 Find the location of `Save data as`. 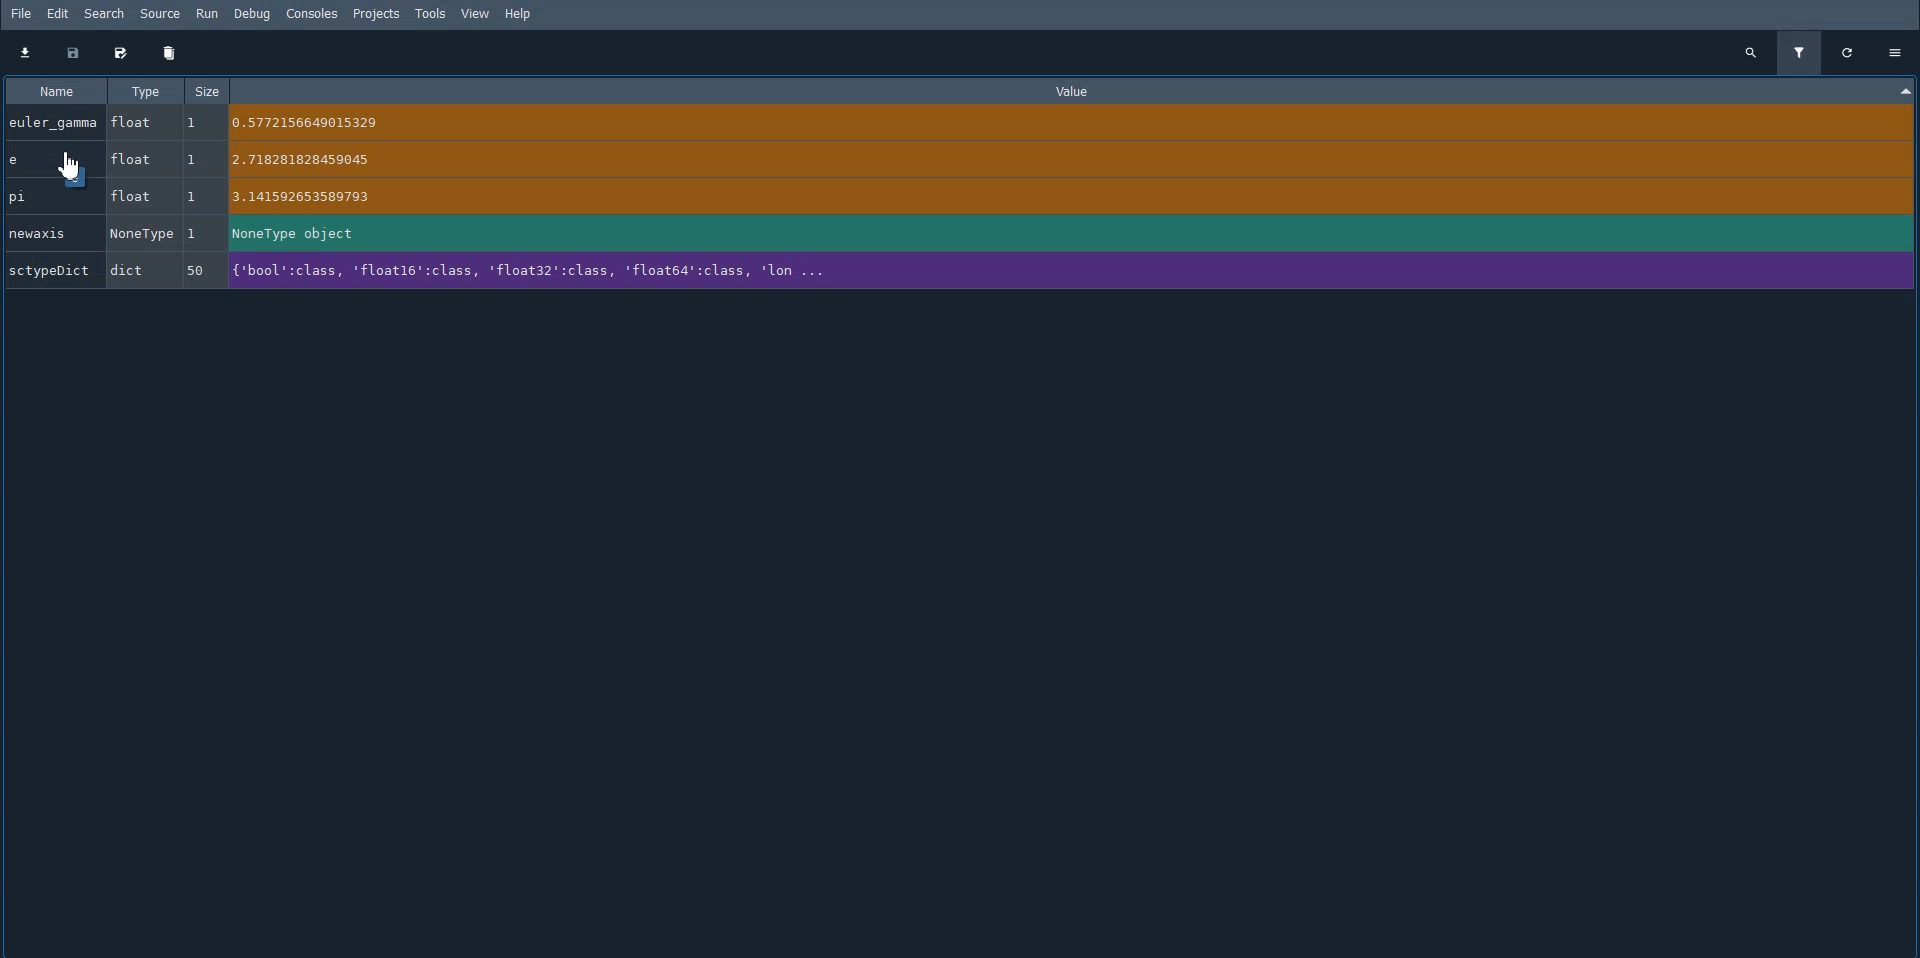

Save data as is located at coordinates (121, 55).